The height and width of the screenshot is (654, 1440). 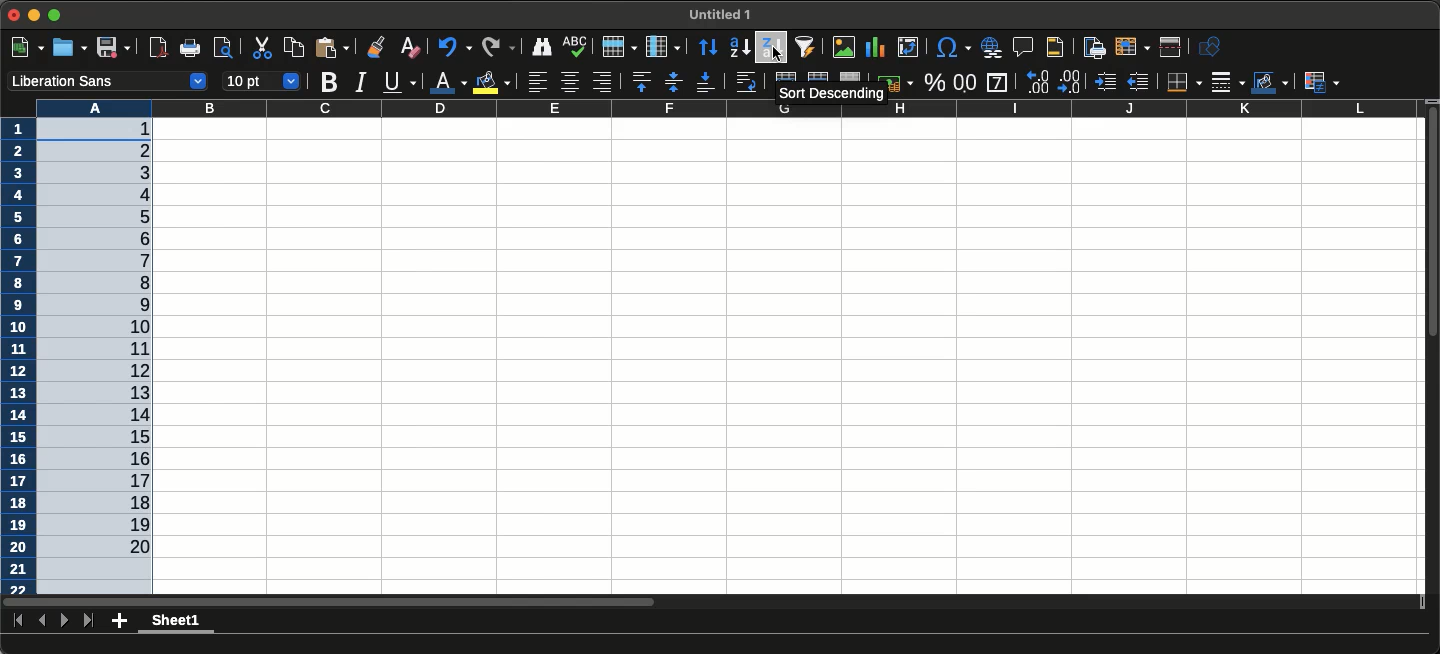 What do you see at coordinates (574, 45) in the screenshot?
I see `Spelling` at bounding box center [574, 45].